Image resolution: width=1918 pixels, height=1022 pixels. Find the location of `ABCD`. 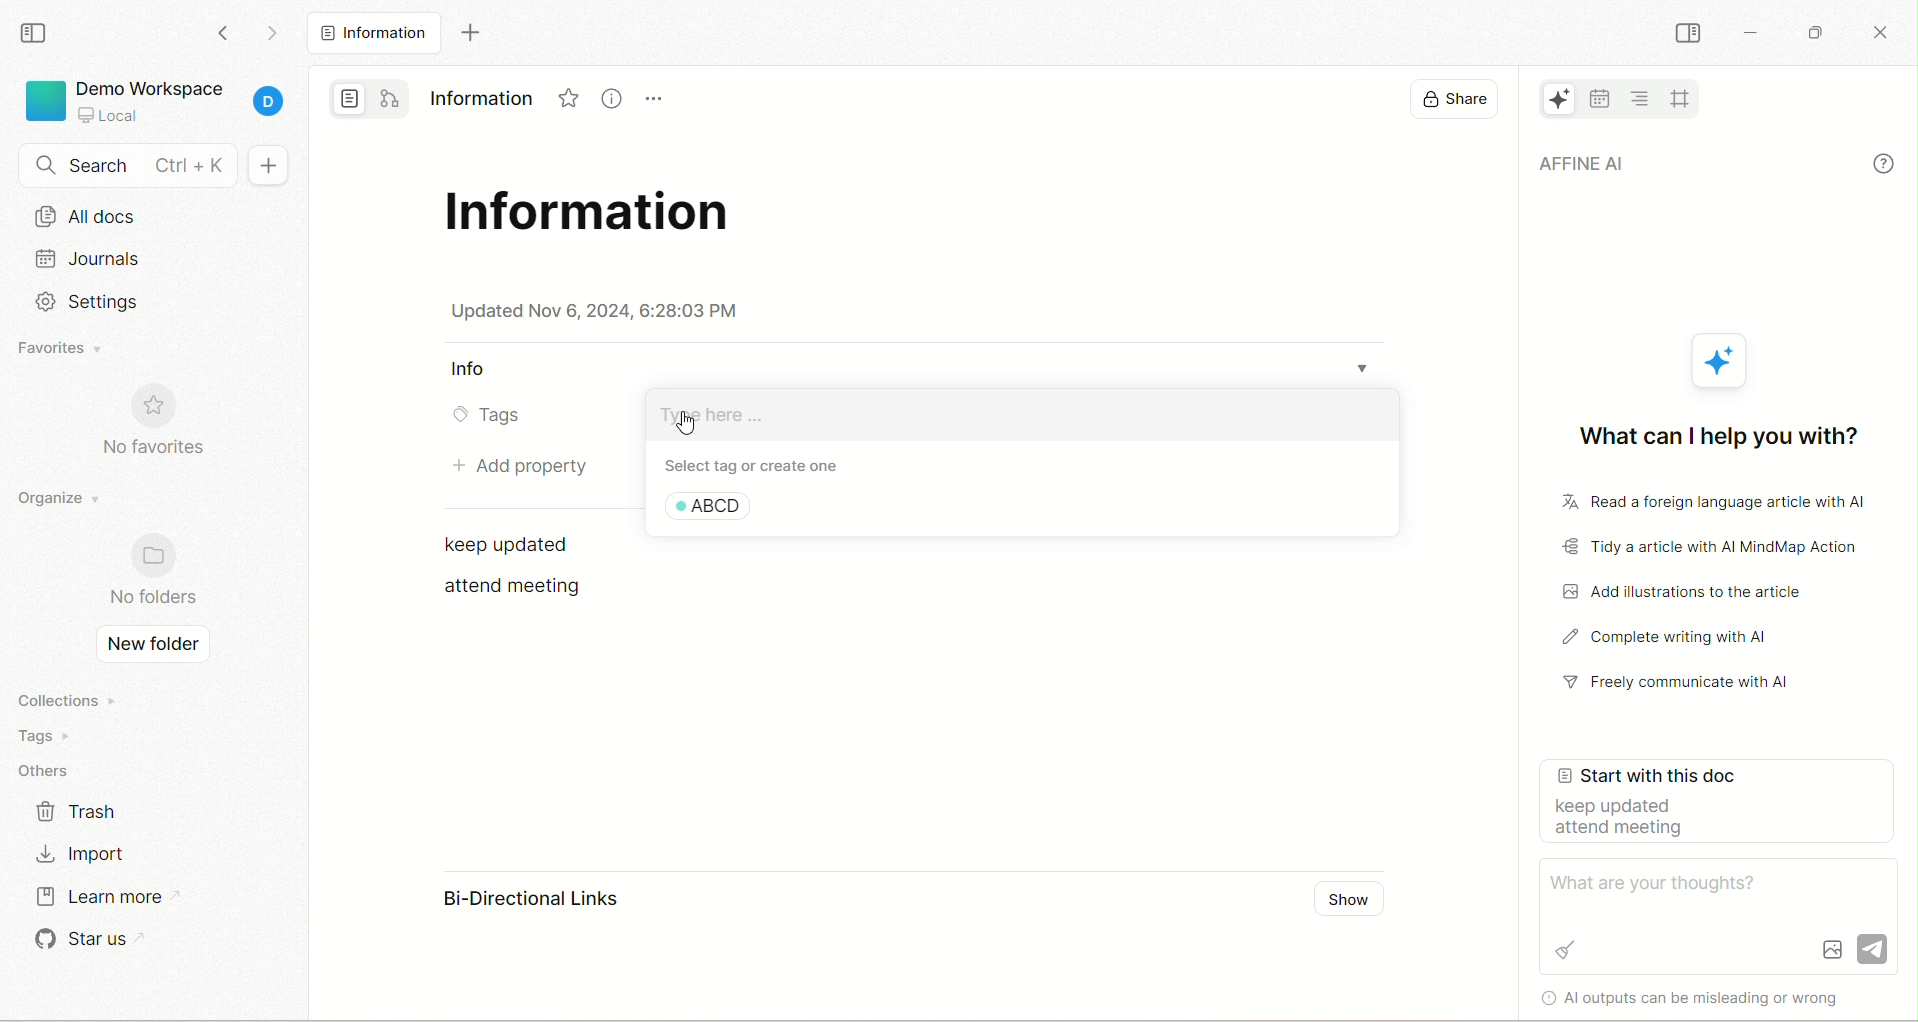

ABCD is located at coordinates (714, 504).